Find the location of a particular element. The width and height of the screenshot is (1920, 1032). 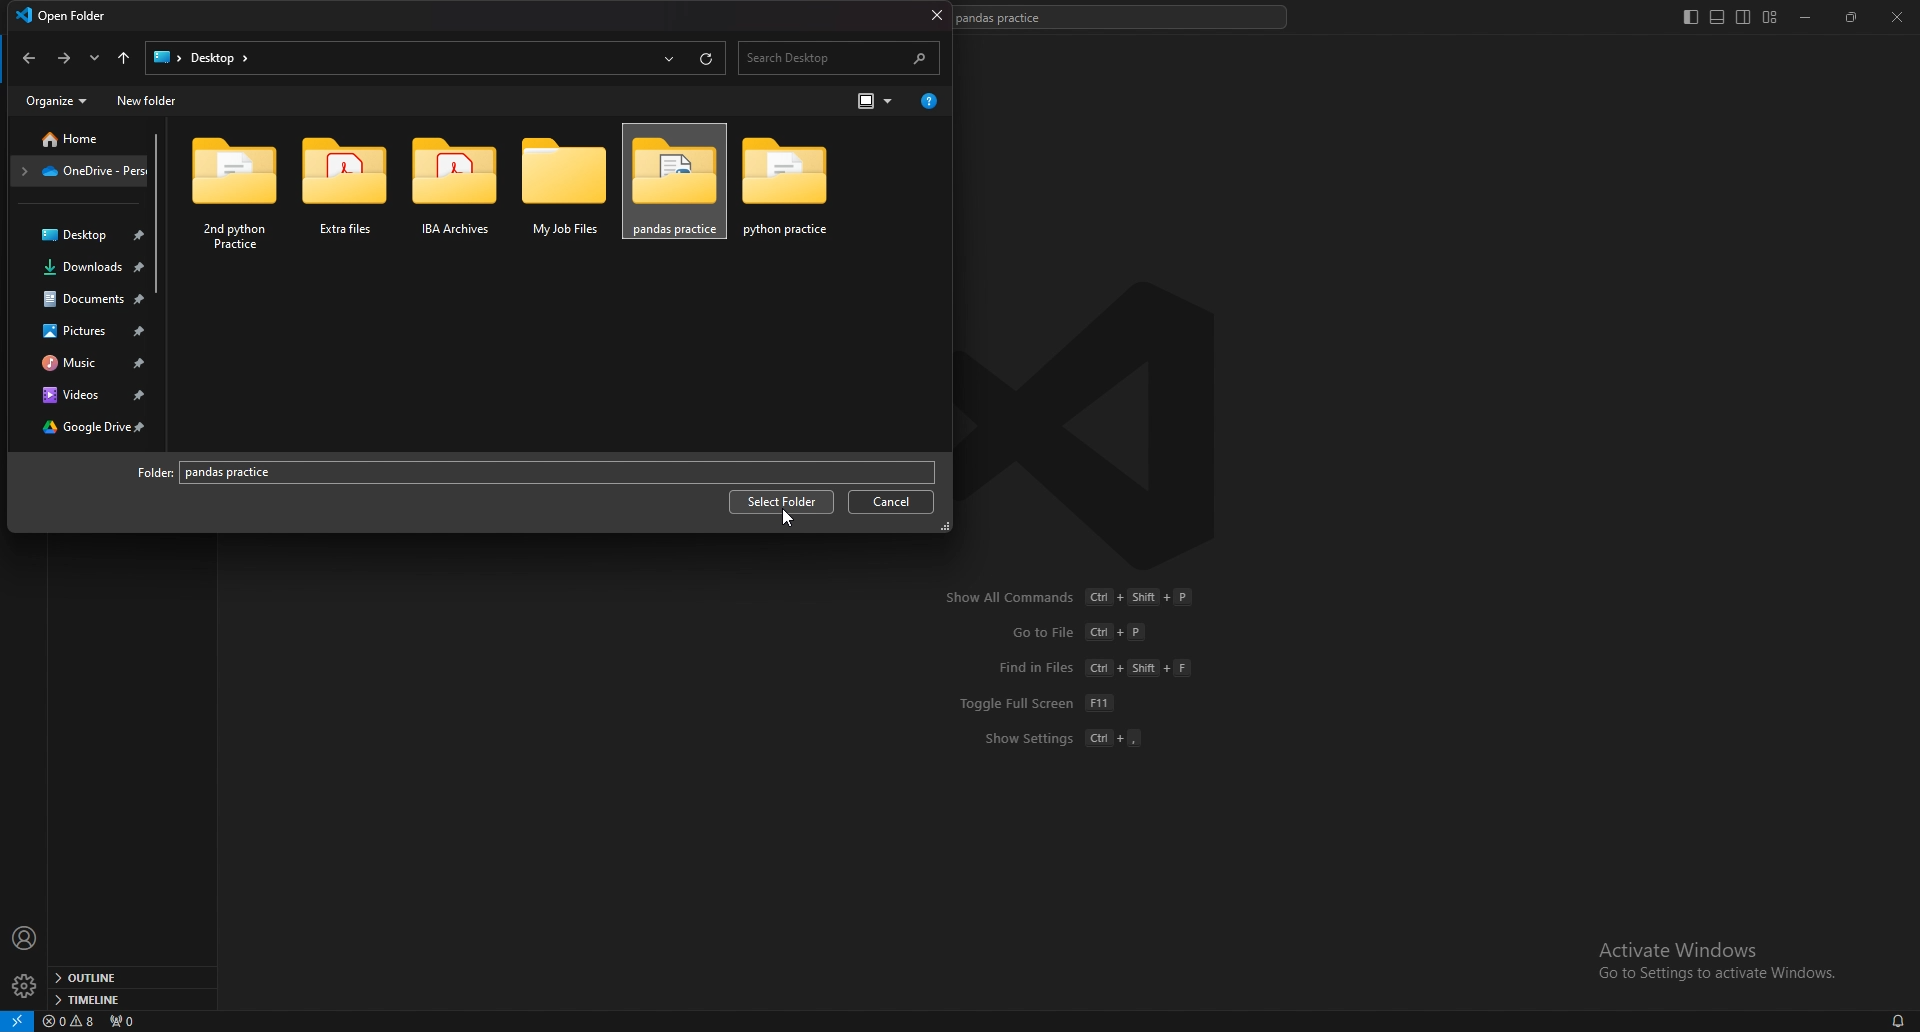

toggle panel is located at coordinates (1717, 18).